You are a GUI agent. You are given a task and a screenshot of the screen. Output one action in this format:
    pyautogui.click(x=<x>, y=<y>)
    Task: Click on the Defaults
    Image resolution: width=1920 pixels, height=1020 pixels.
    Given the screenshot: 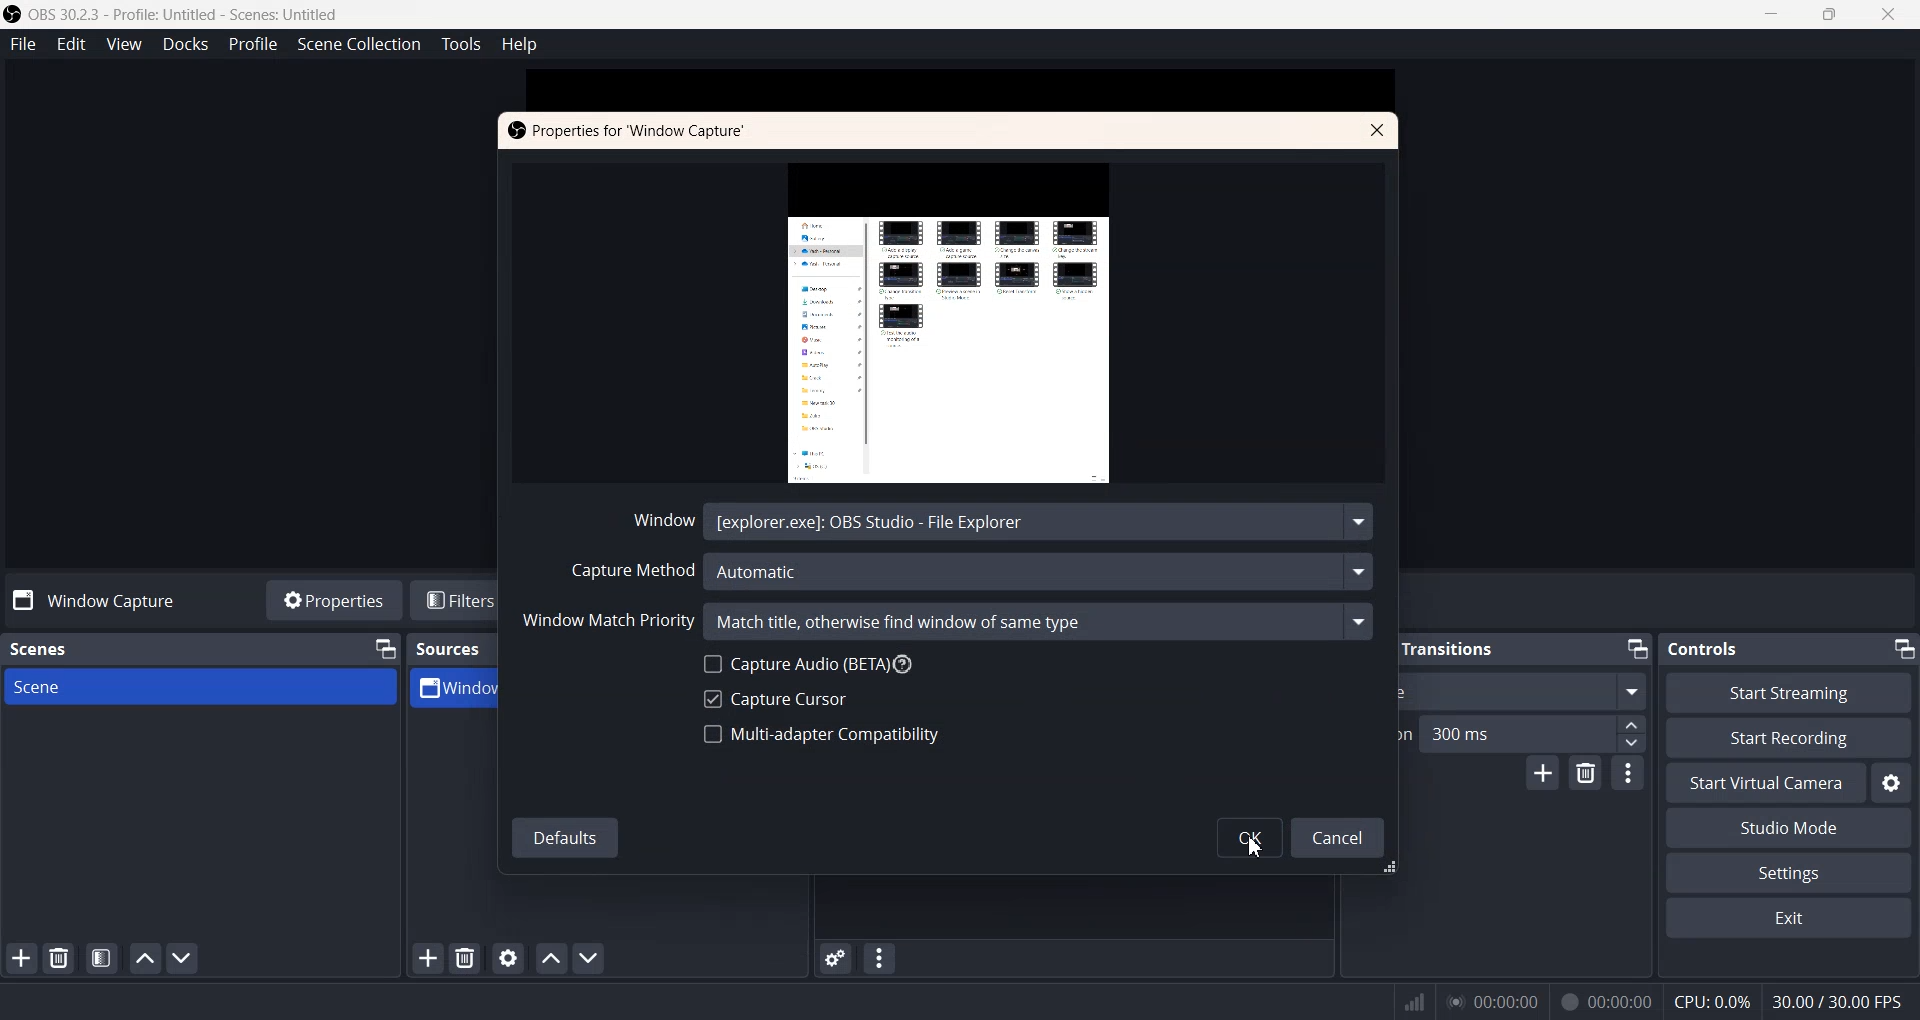 What is the action you would take?
    pyautogui.click(x=565, y=837)
    